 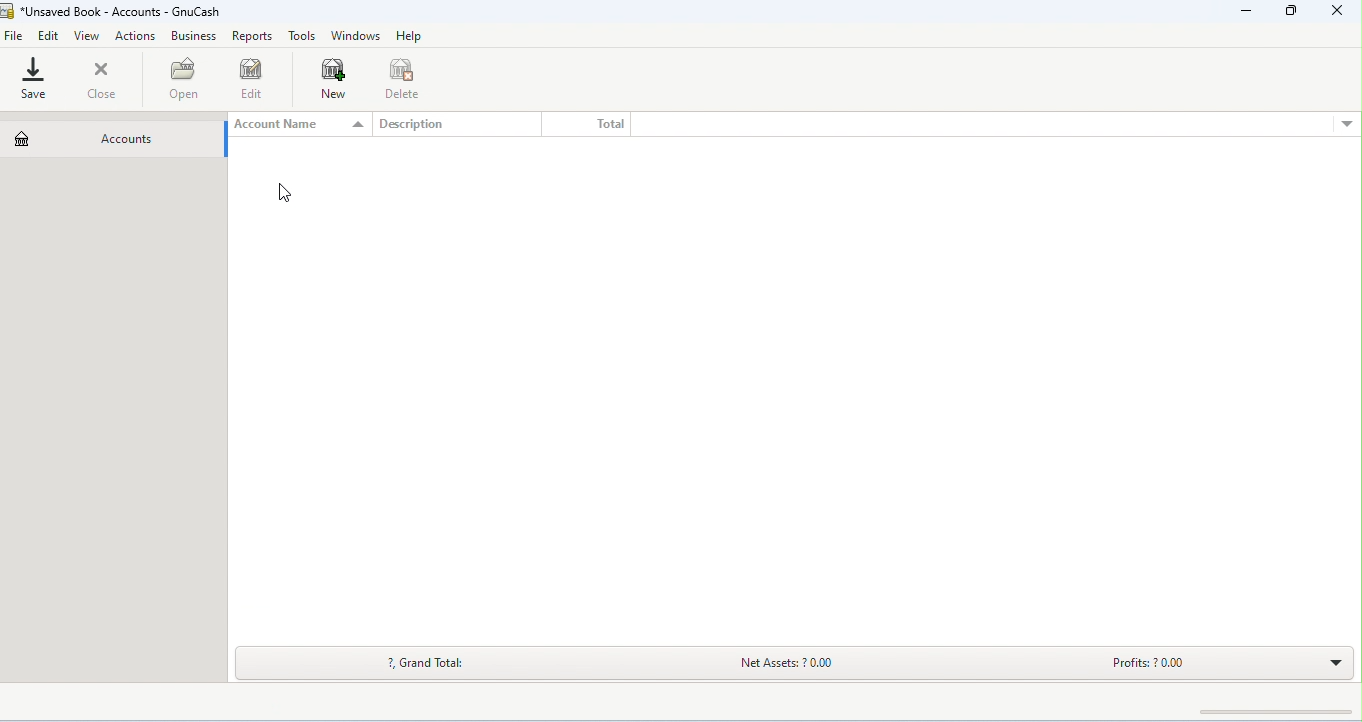 I want to click on delete, so click(x=405, y=77).